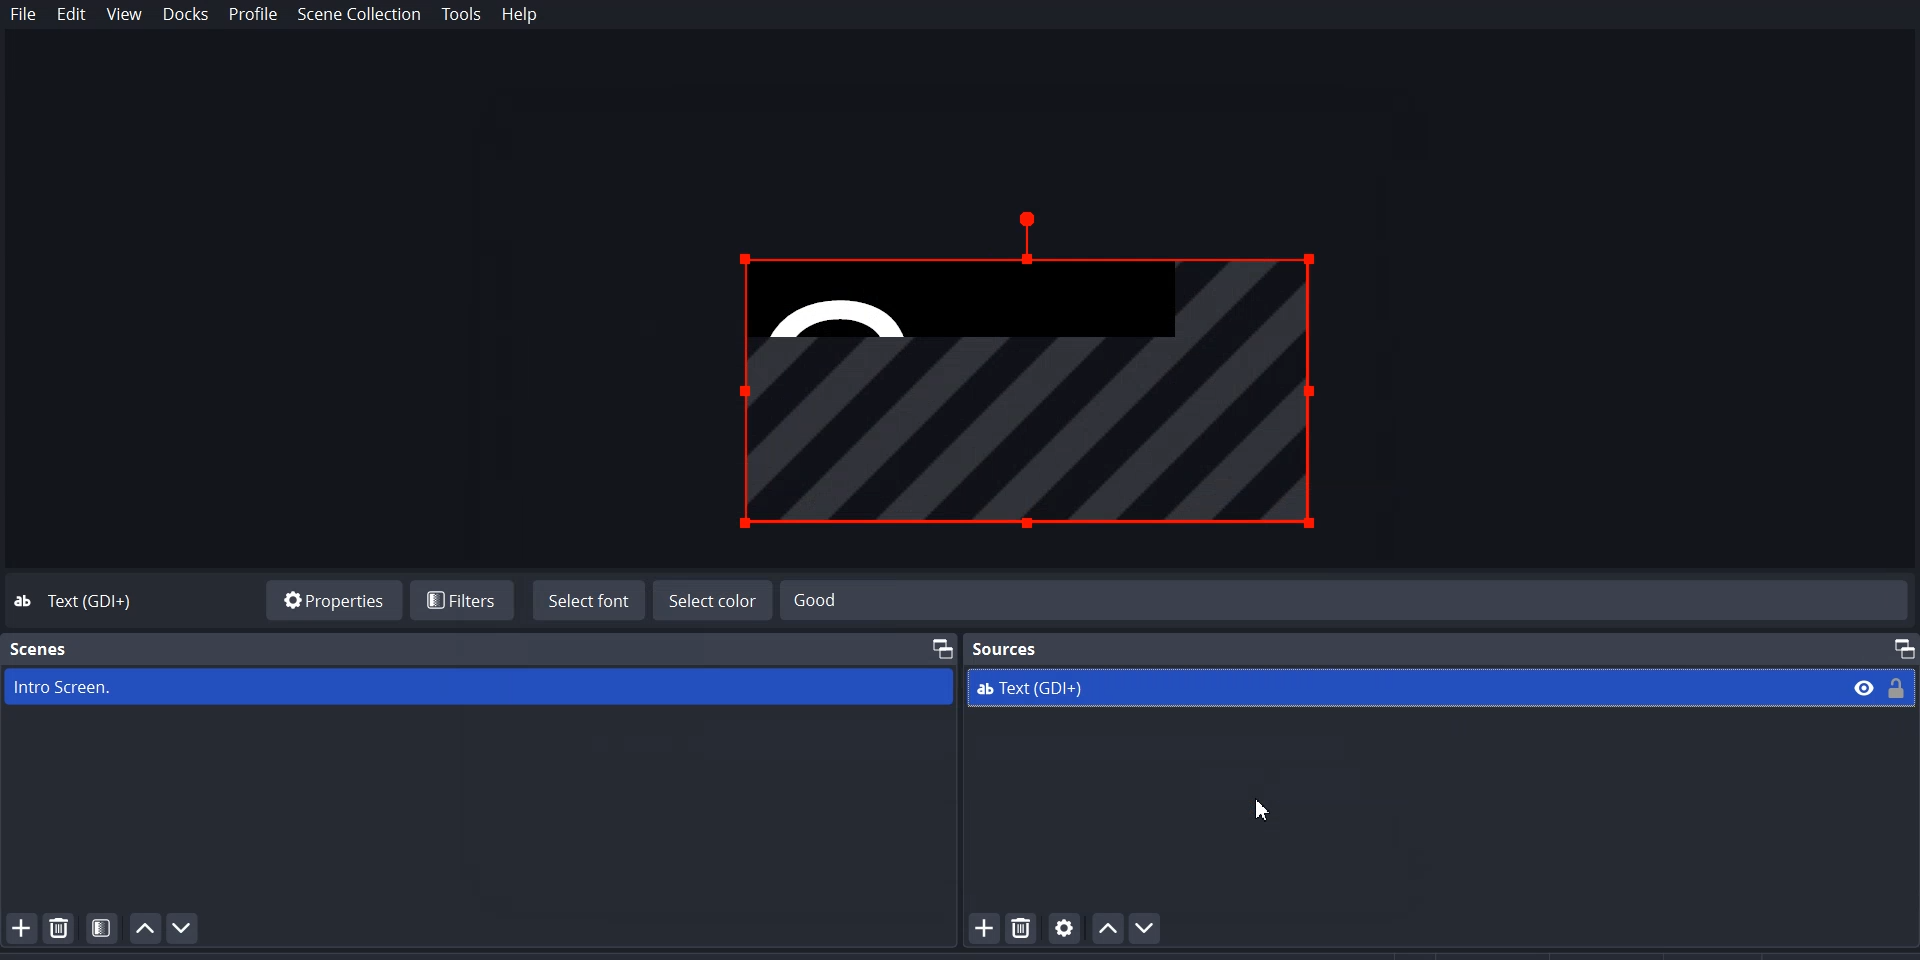 Image resolution: width=1920 pixels, height=960 pixels. I want to click on Edit, so click(72, 16).